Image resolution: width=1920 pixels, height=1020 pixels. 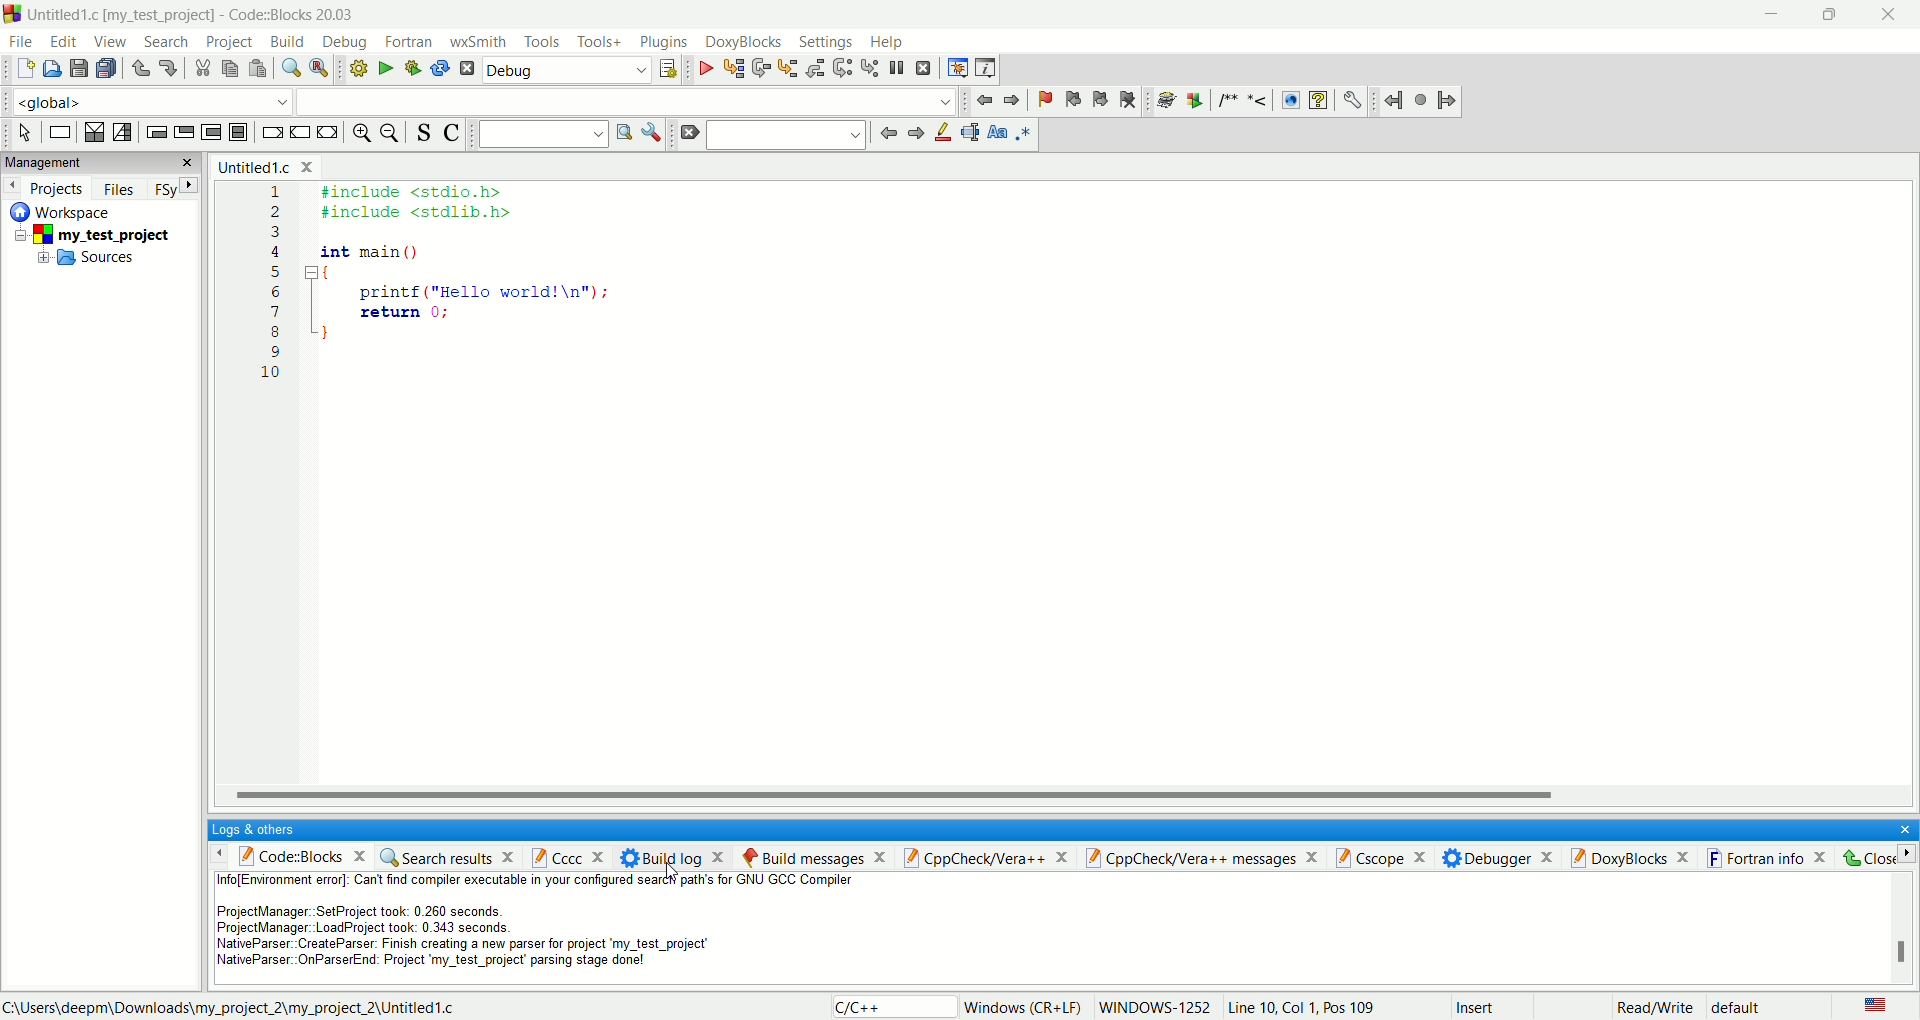 I want to click on replace, so click(x=318, y=68).